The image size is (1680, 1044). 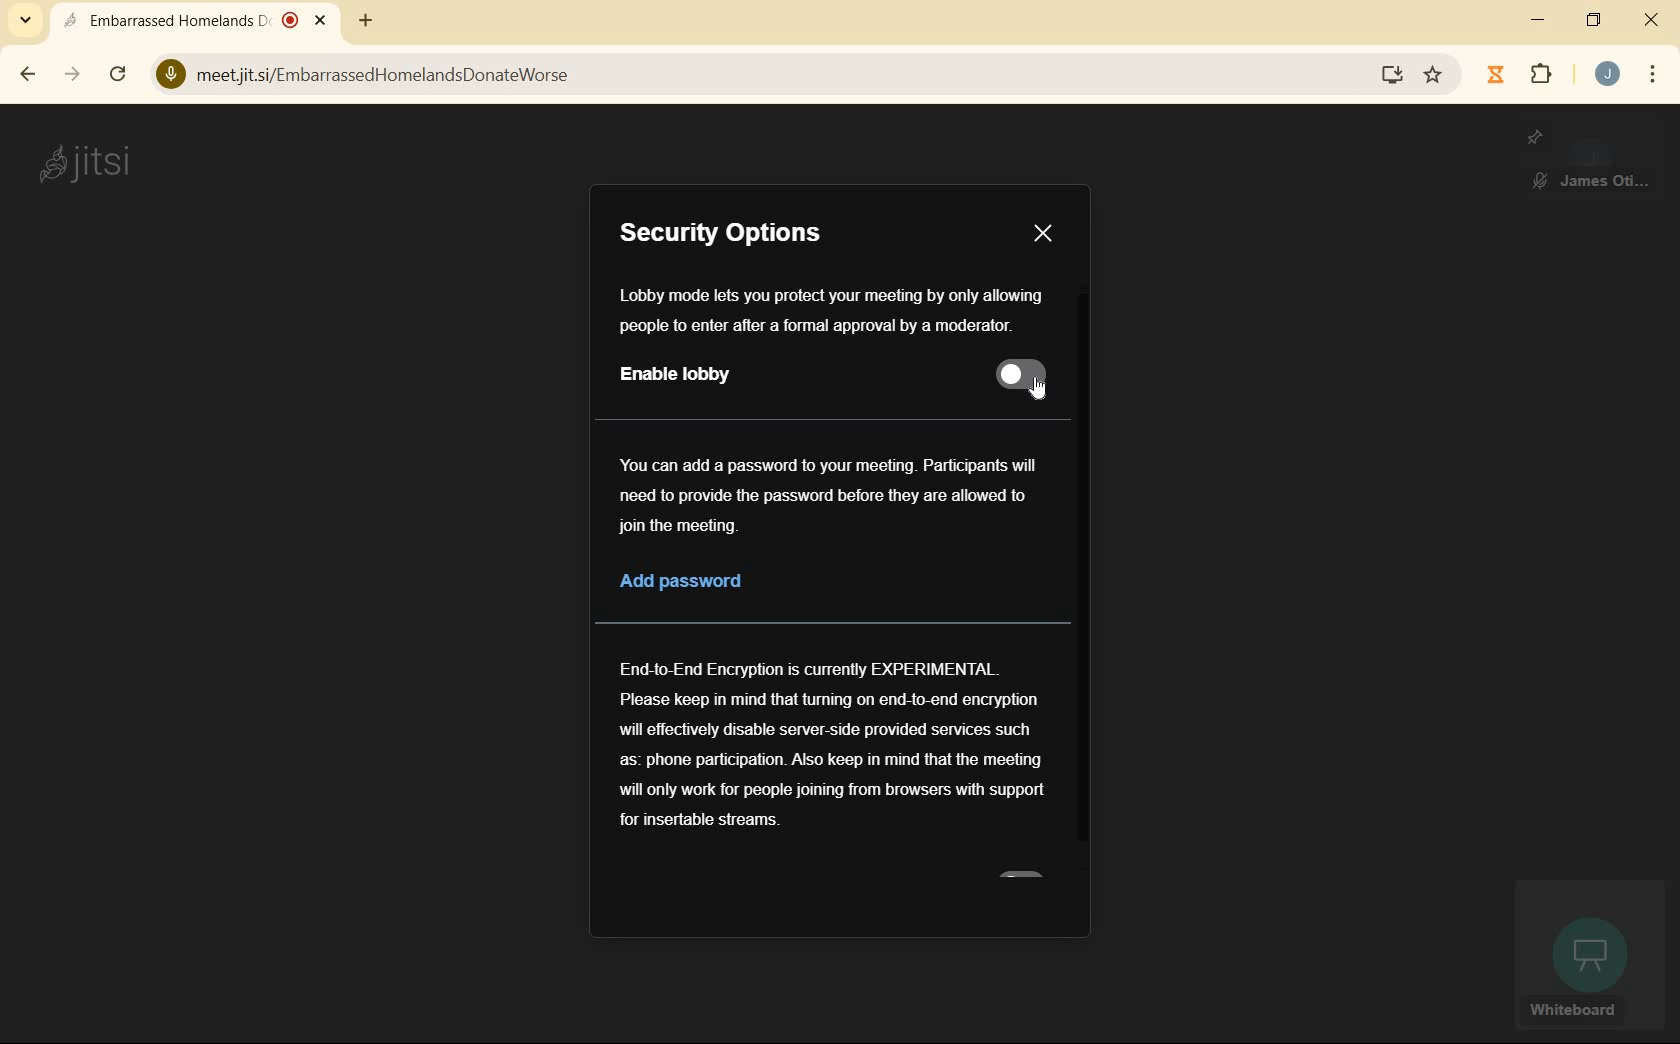 I want to click on minimize, so click(x=1540, y=22).